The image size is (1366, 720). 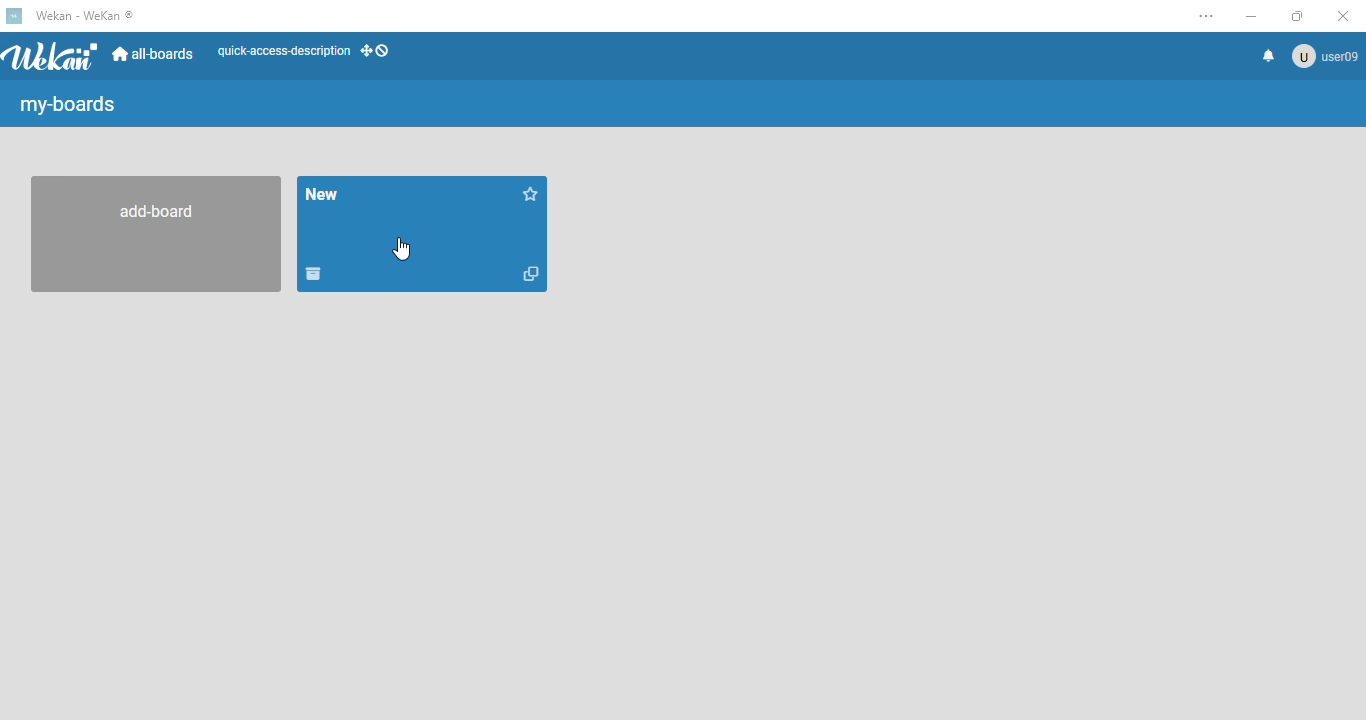 I want to click on wekan, so click(x=53, y=56).